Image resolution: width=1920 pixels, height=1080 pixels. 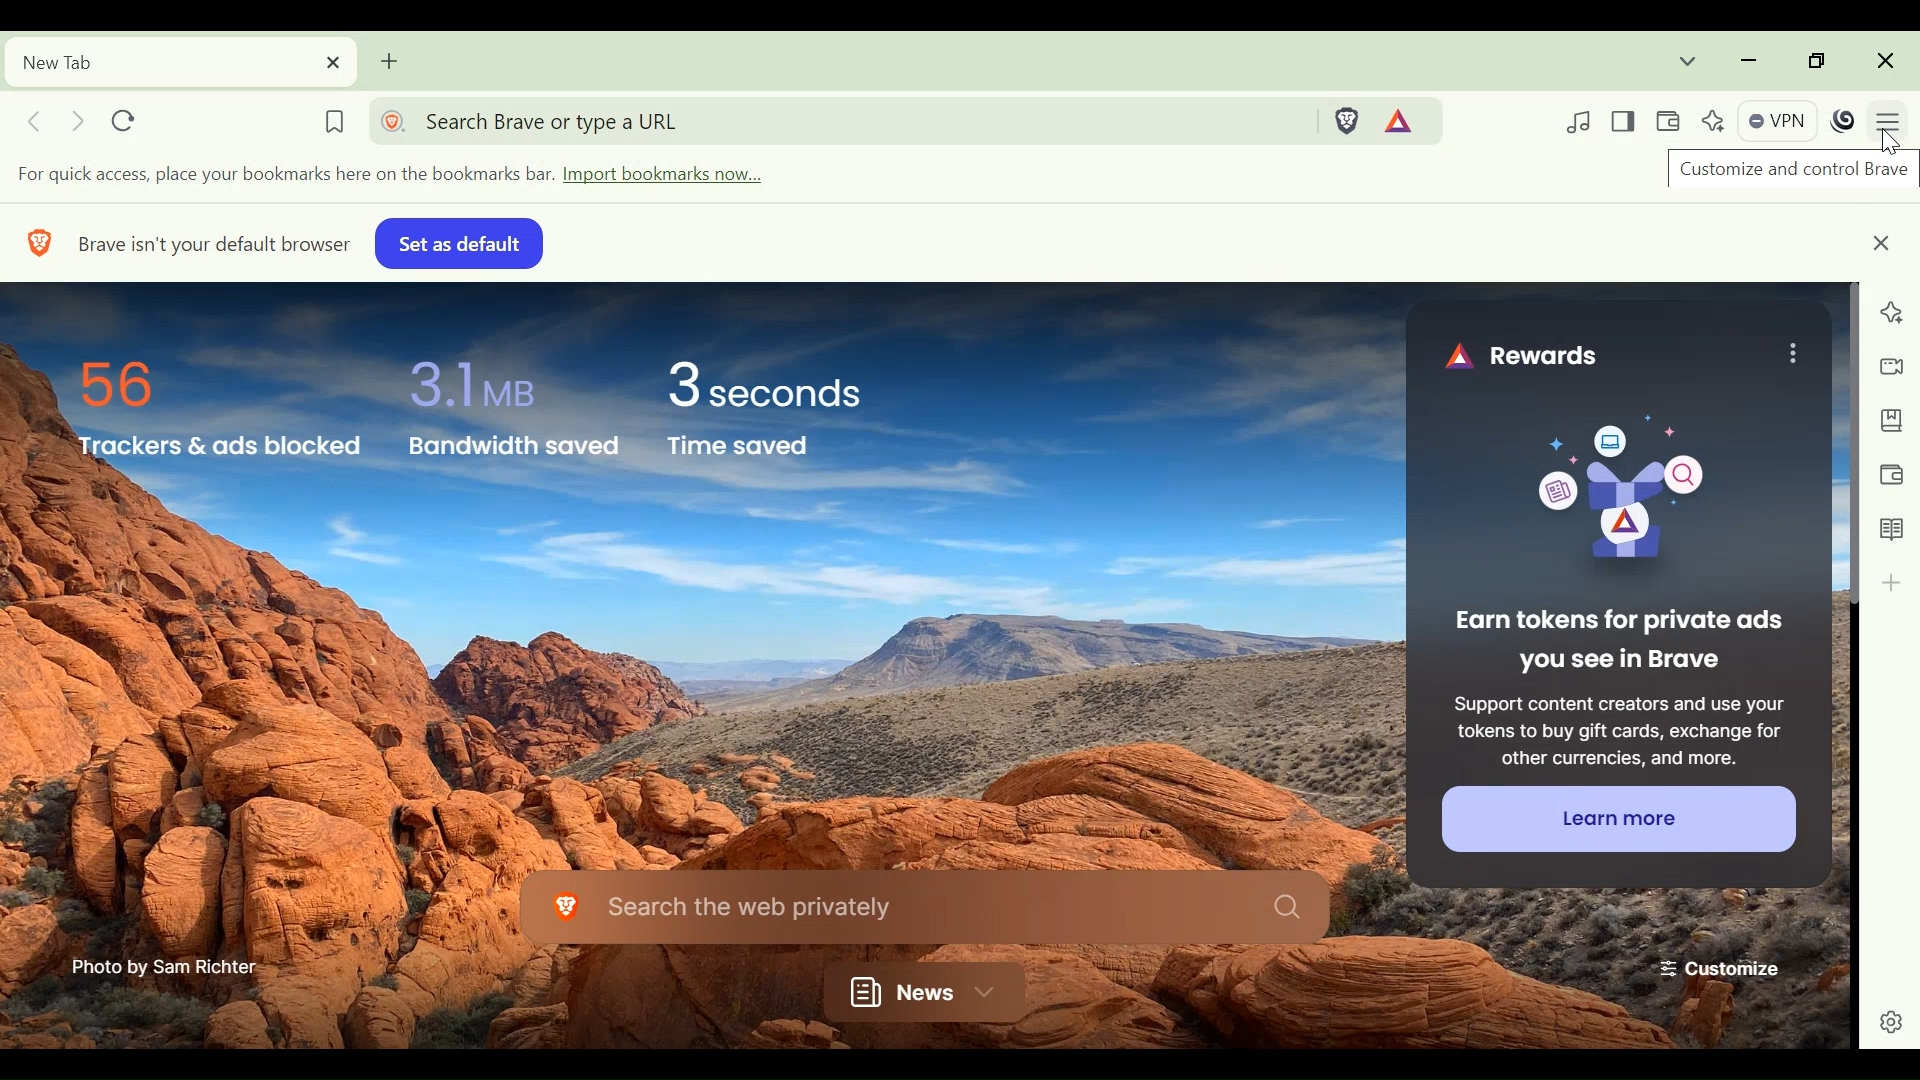 I want to click on cursor, so click(x=1889, y=143).